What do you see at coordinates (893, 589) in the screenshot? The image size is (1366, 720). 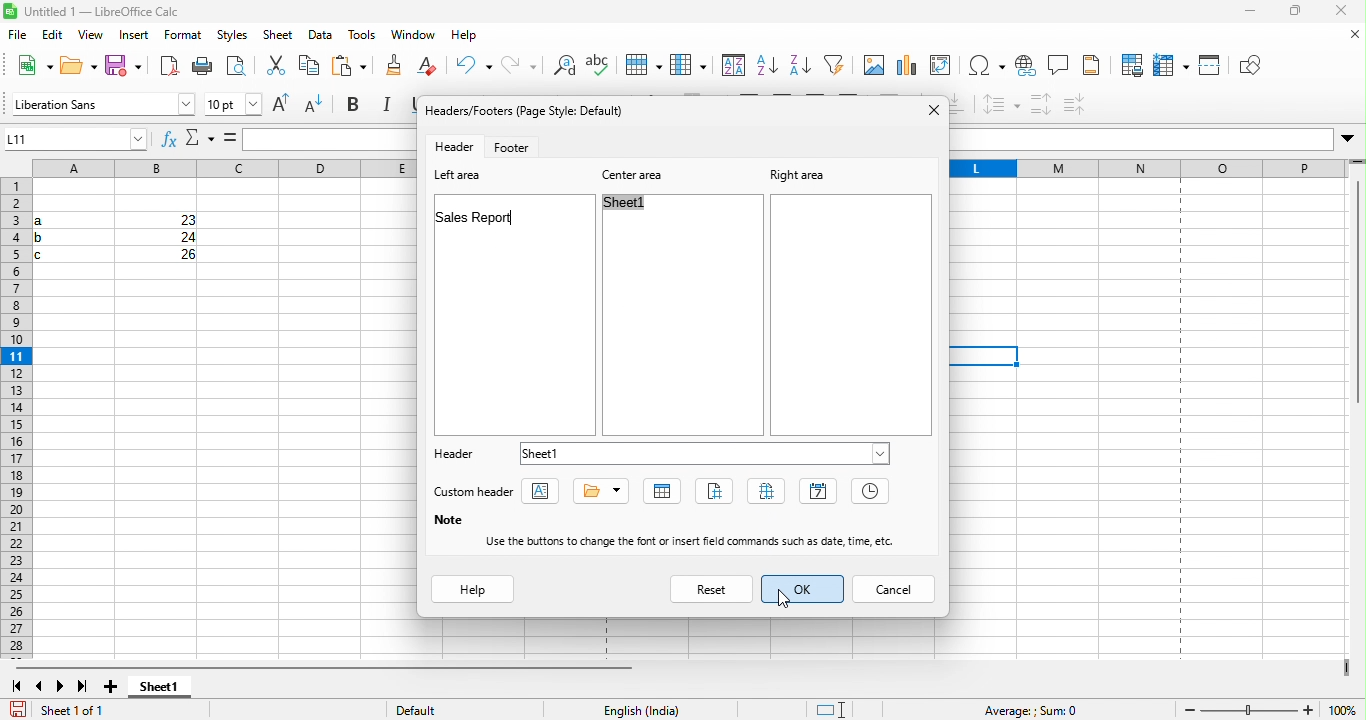 I see `cancel` at bounding box center [893, 589].